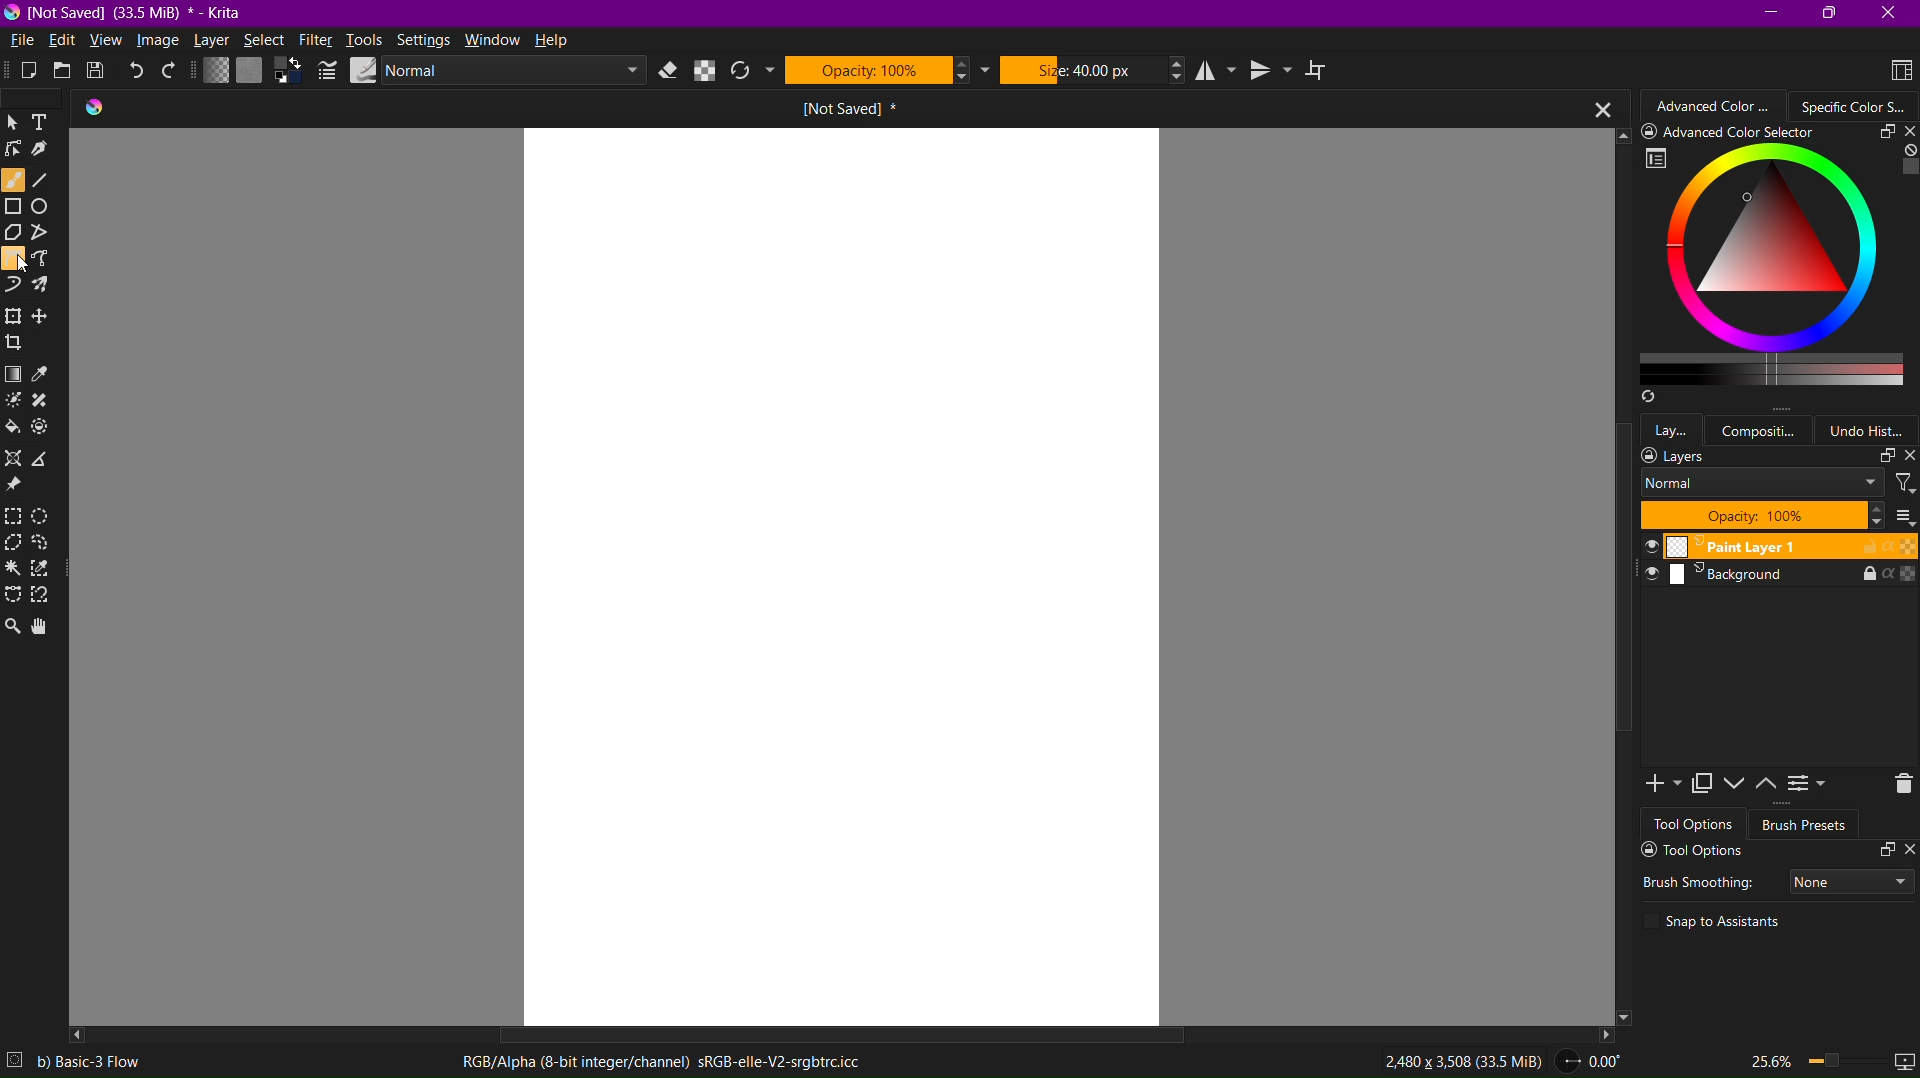 The width and height of the screenshot is (1920, 1078). I want to click on Down, so click(1629, 1020).